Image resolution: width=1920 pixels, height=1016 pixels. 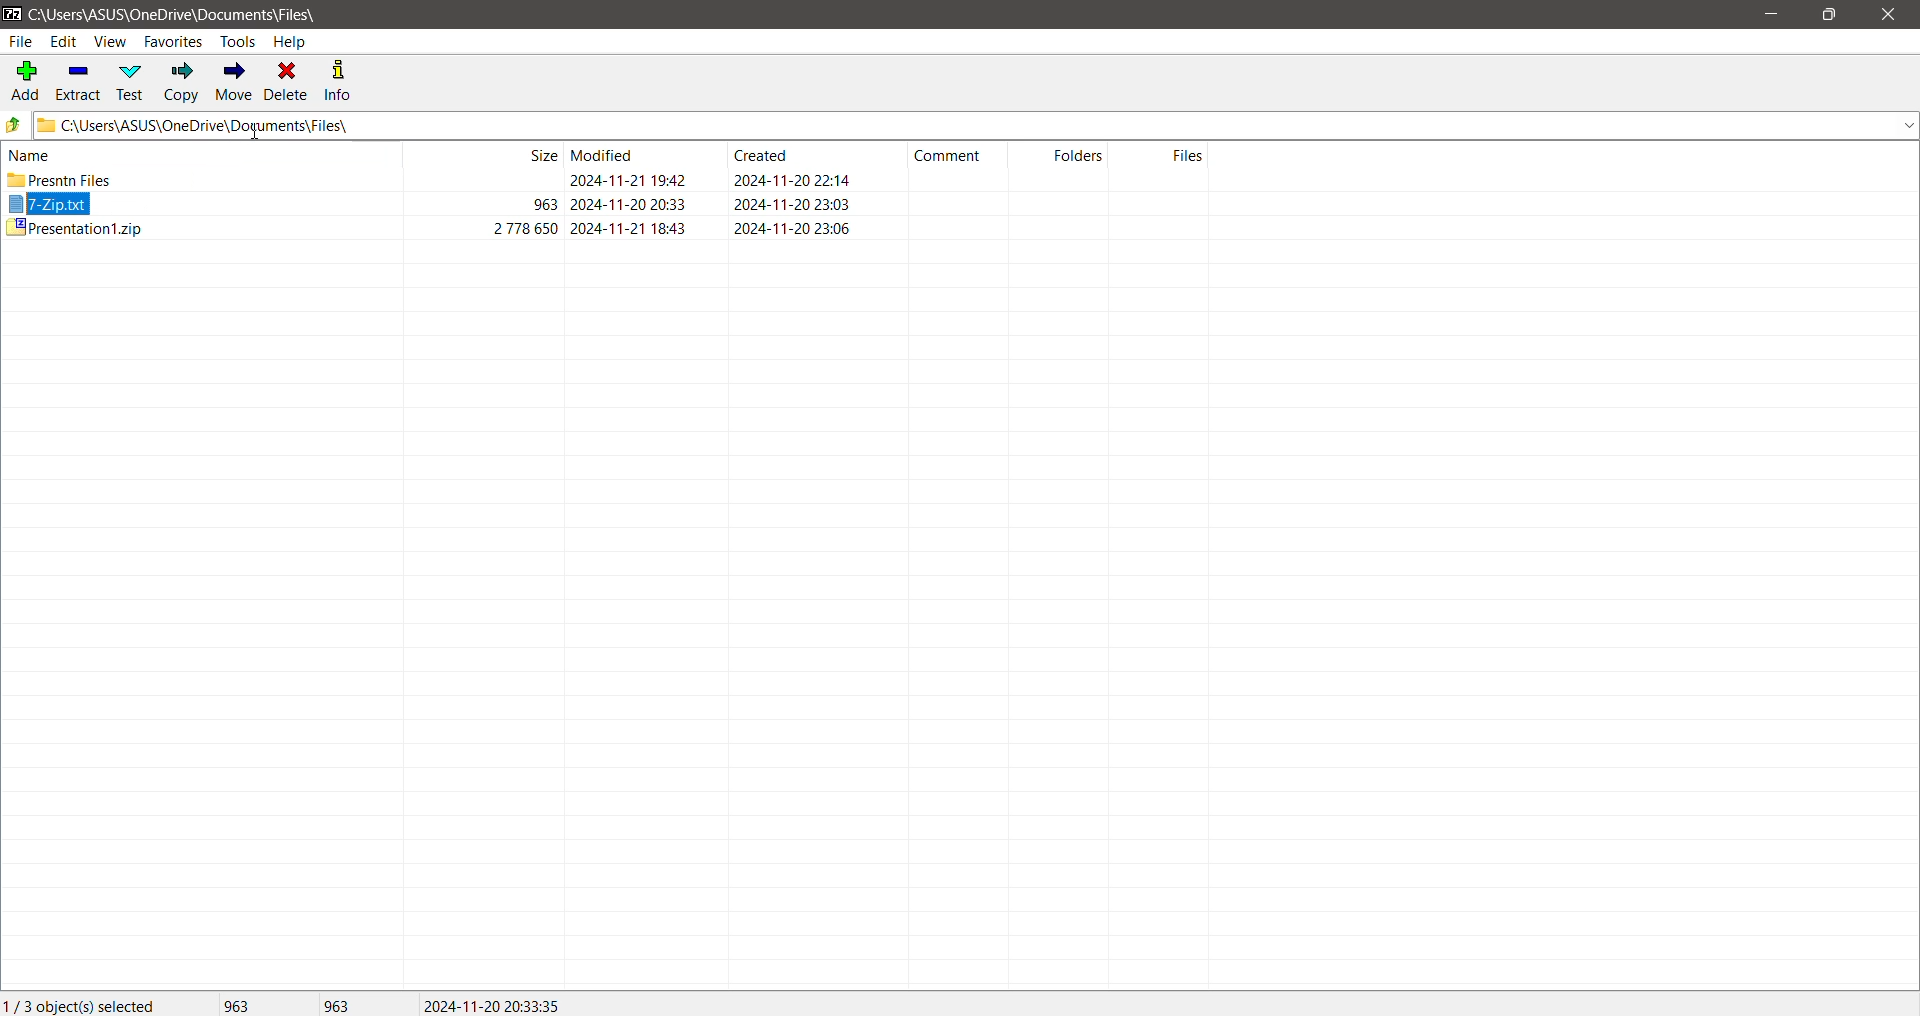 I want to click on created, so click(x=760, y=155).